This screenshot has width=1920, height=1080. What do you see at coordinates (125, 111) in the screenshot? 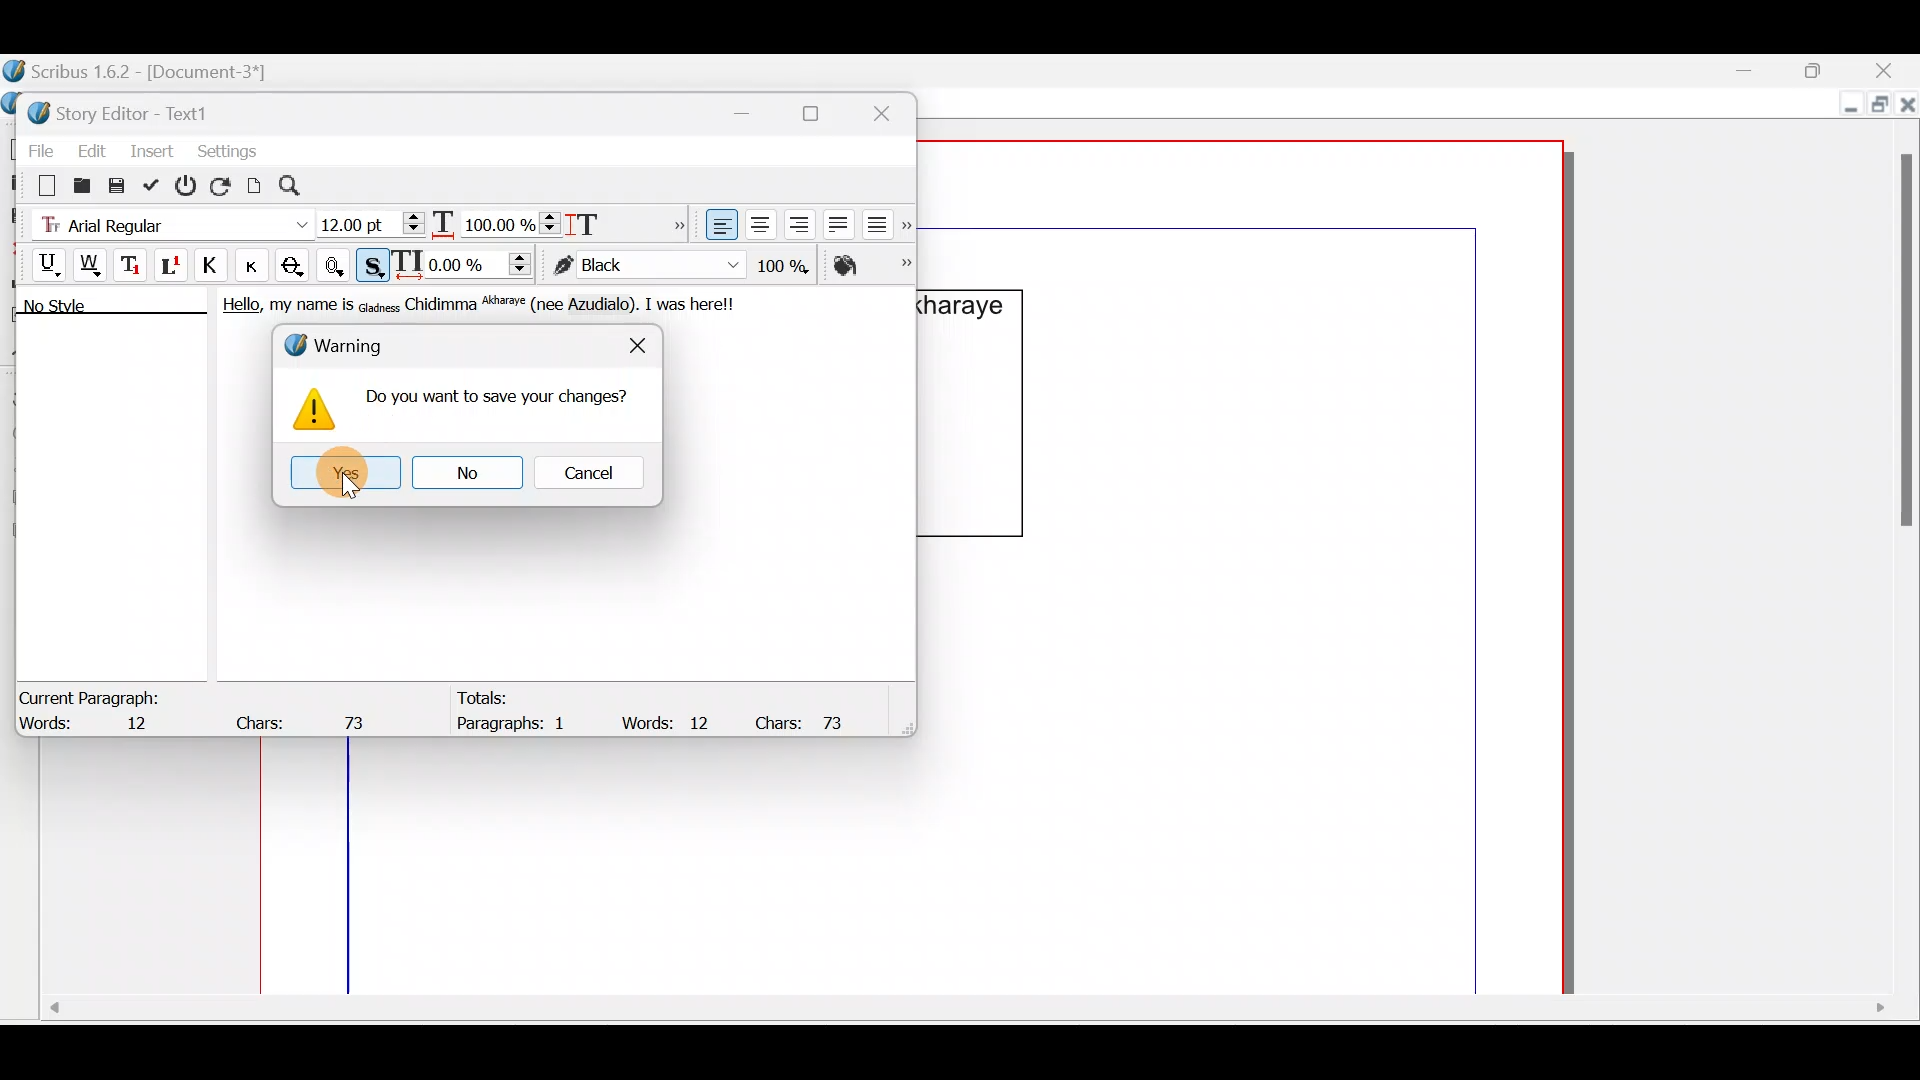
I see `Story Editor - Text1` at bounding box center [125, 111].